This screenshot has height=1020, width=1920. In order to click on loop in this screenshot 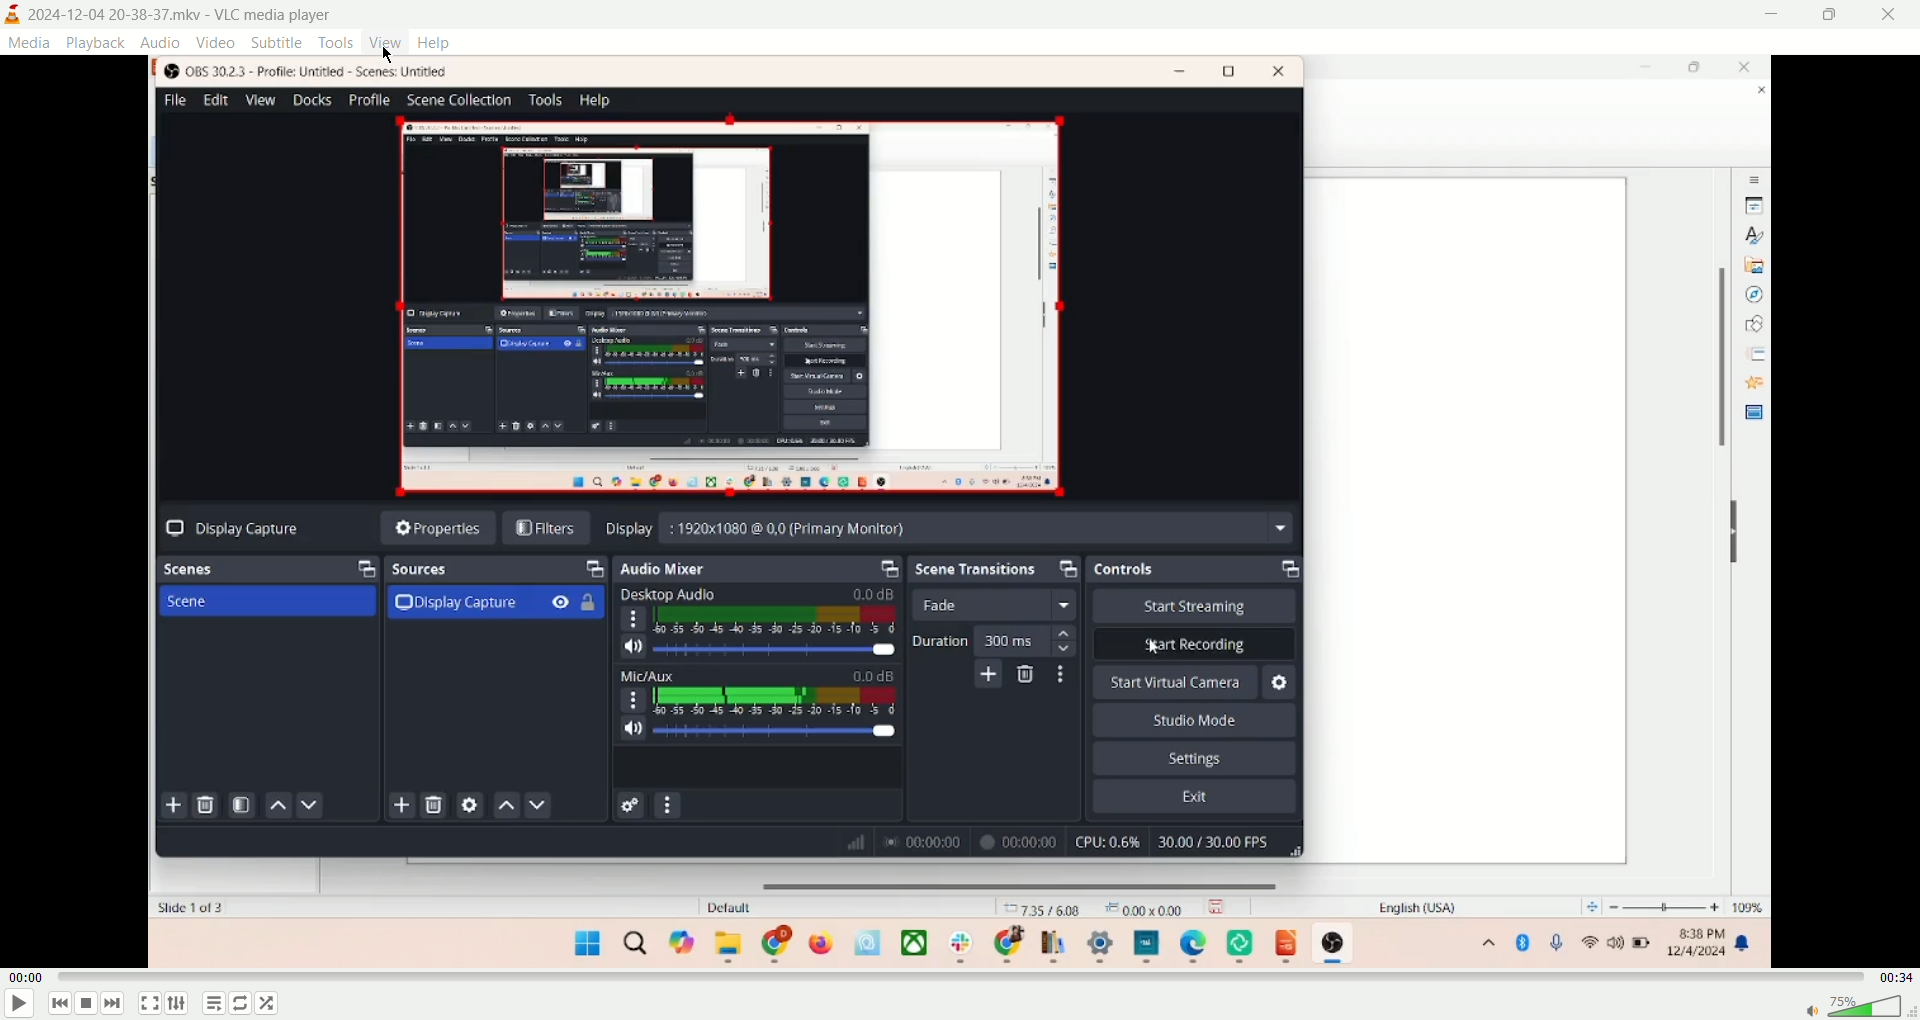, I will do `click(238, 1005)`.